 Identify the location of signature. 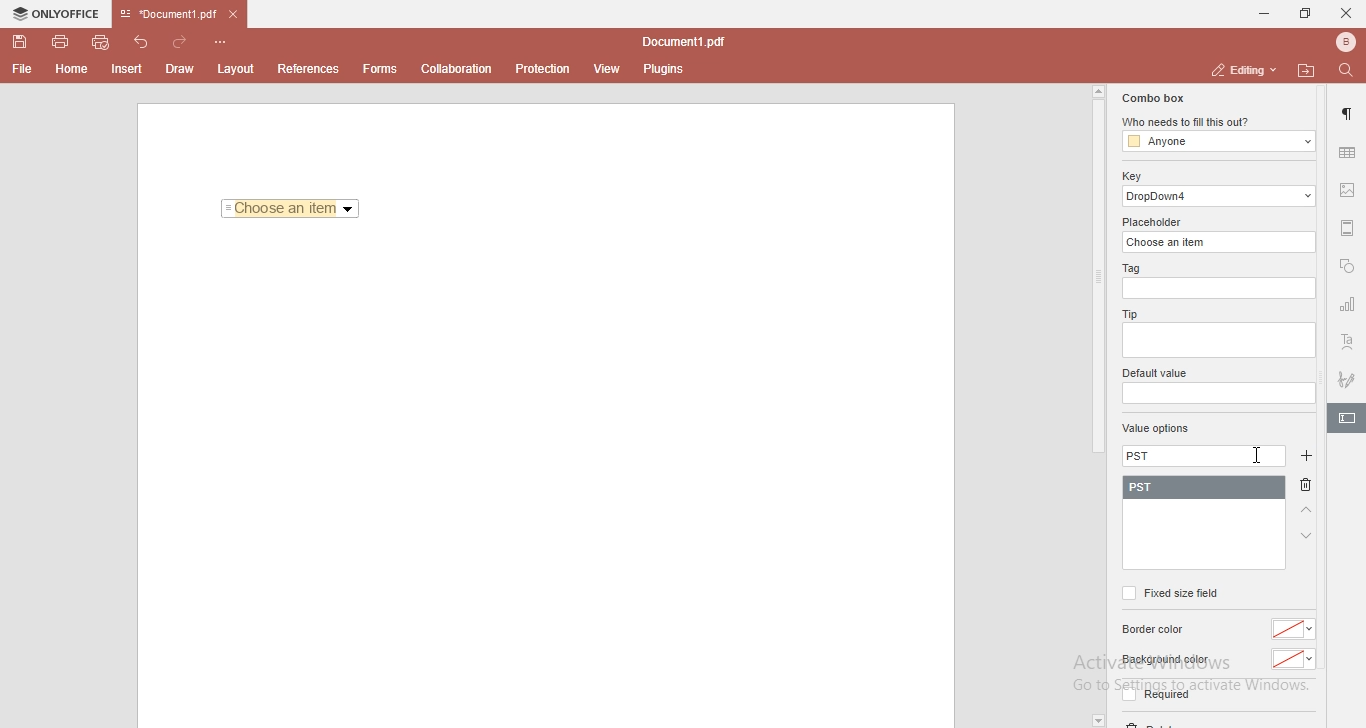
(1348, 376).